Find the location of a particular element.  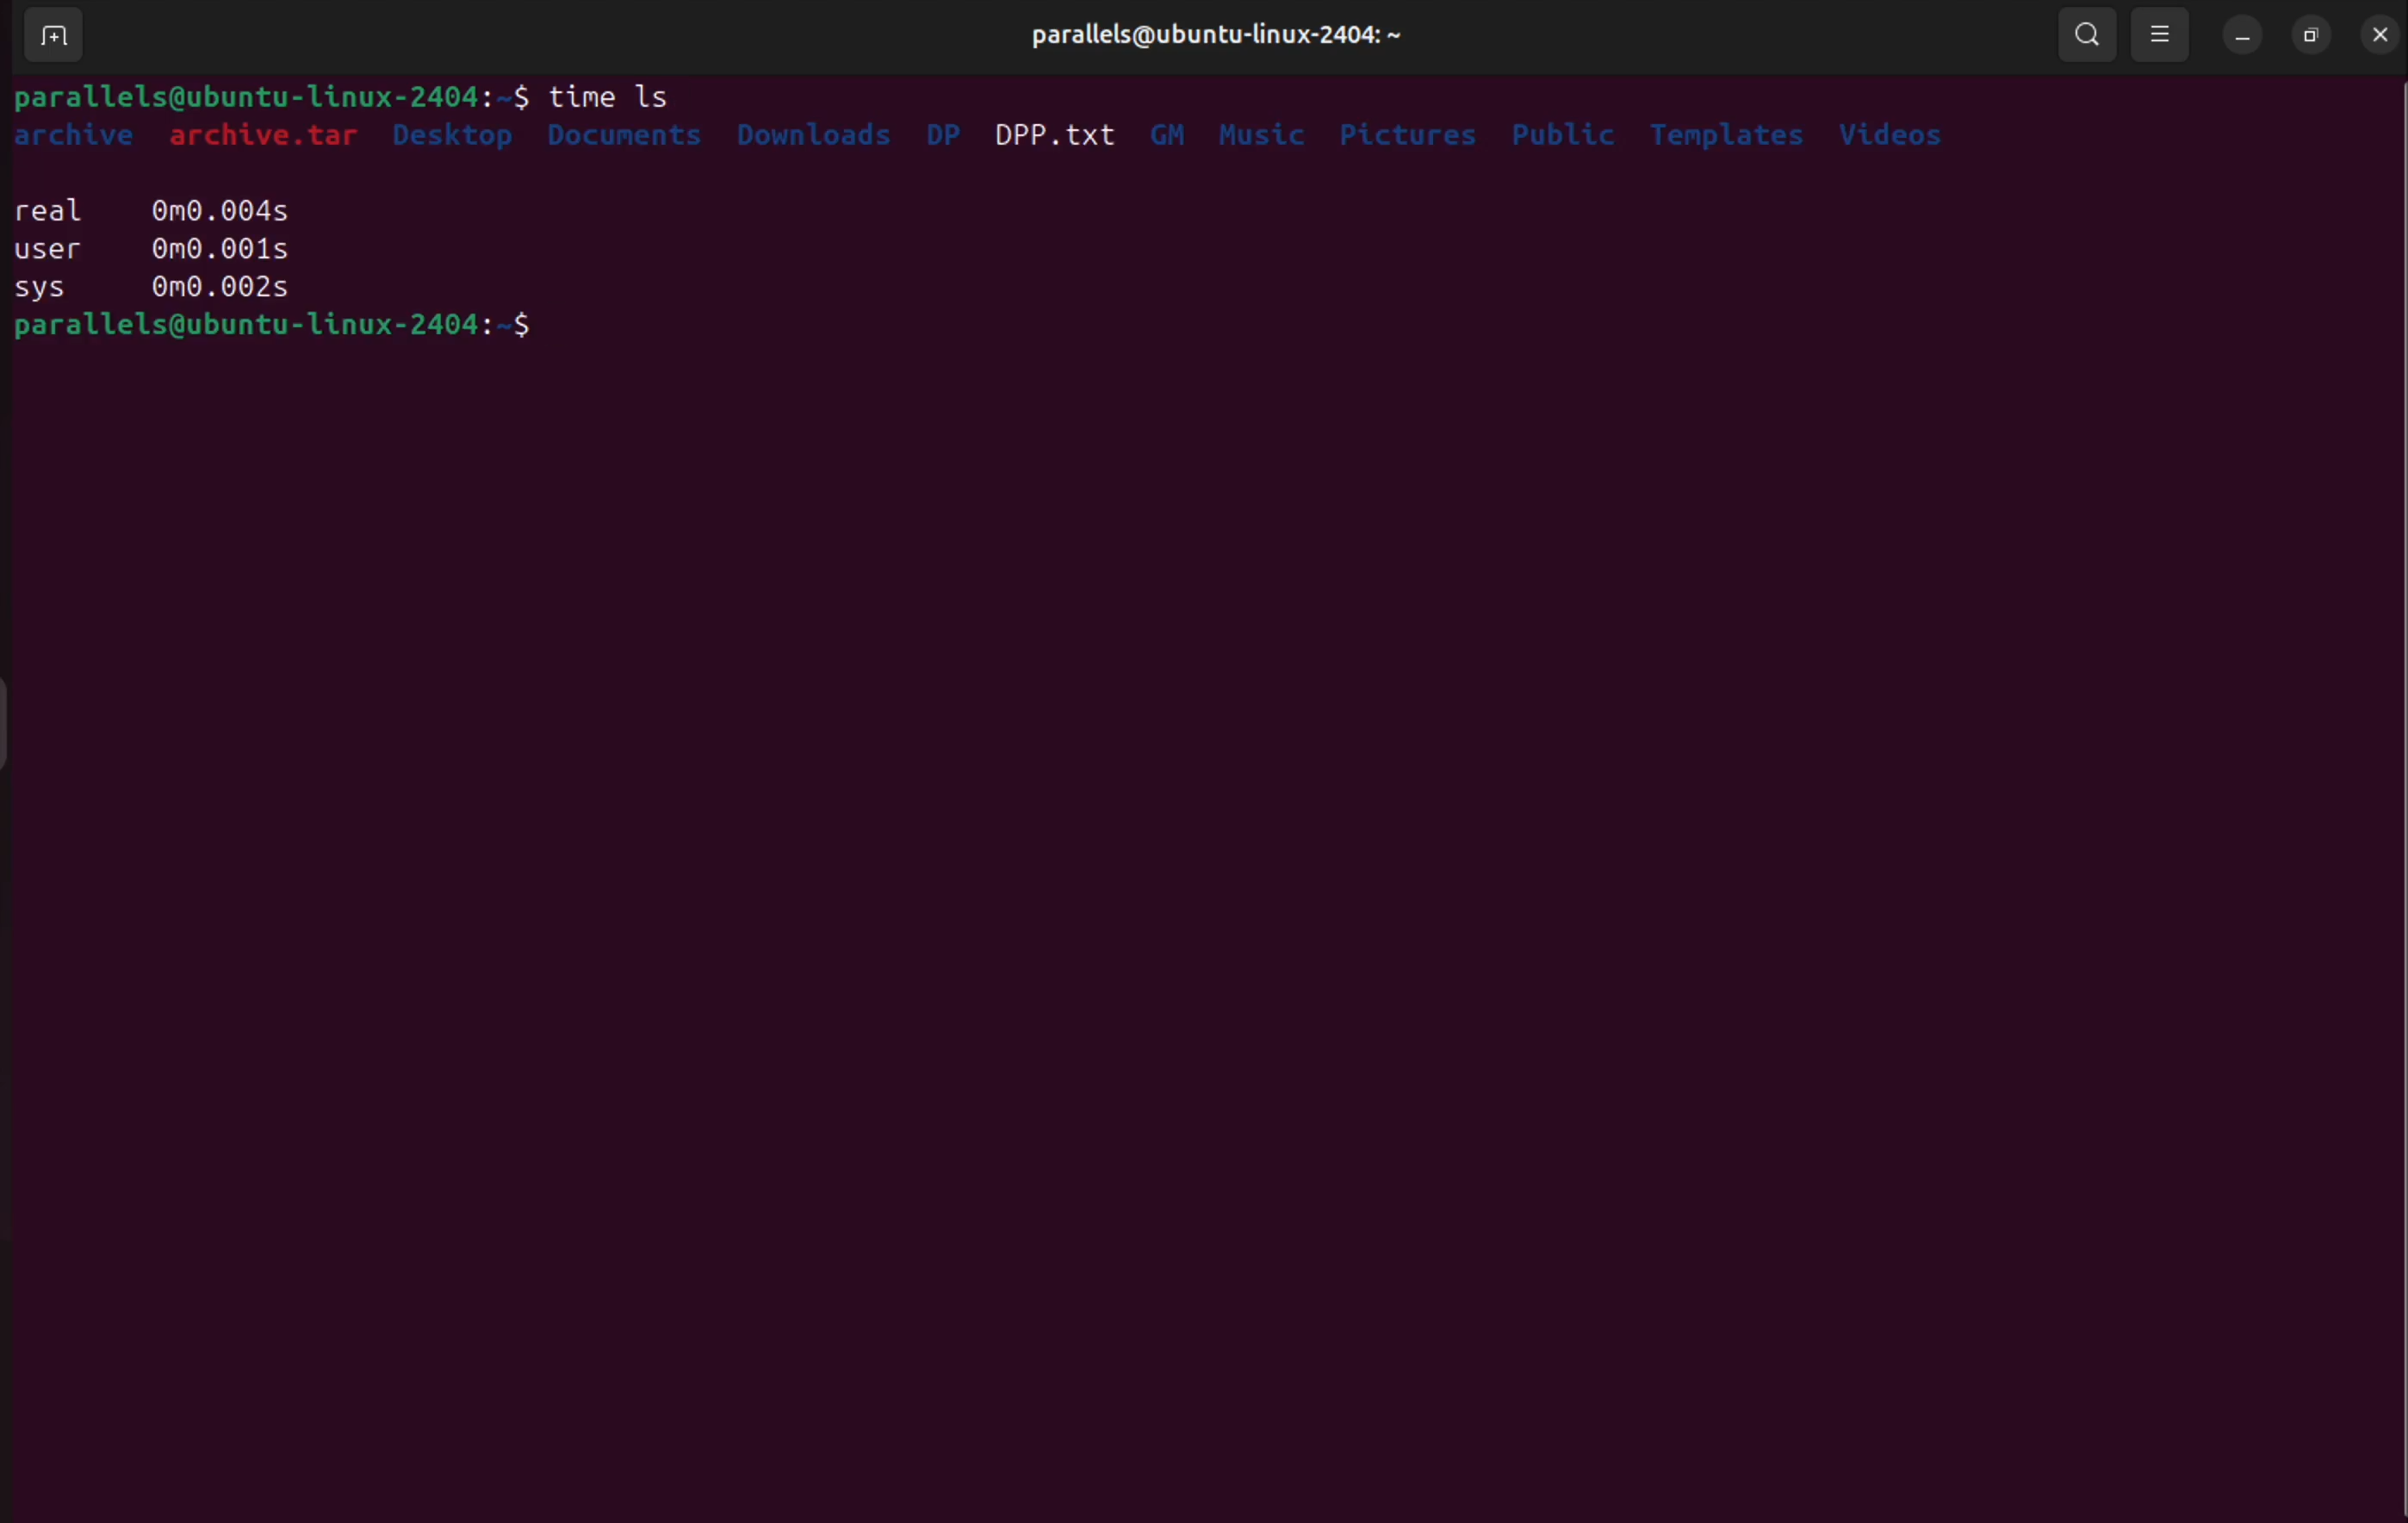

Videos is located at coordinates (1897, 128).